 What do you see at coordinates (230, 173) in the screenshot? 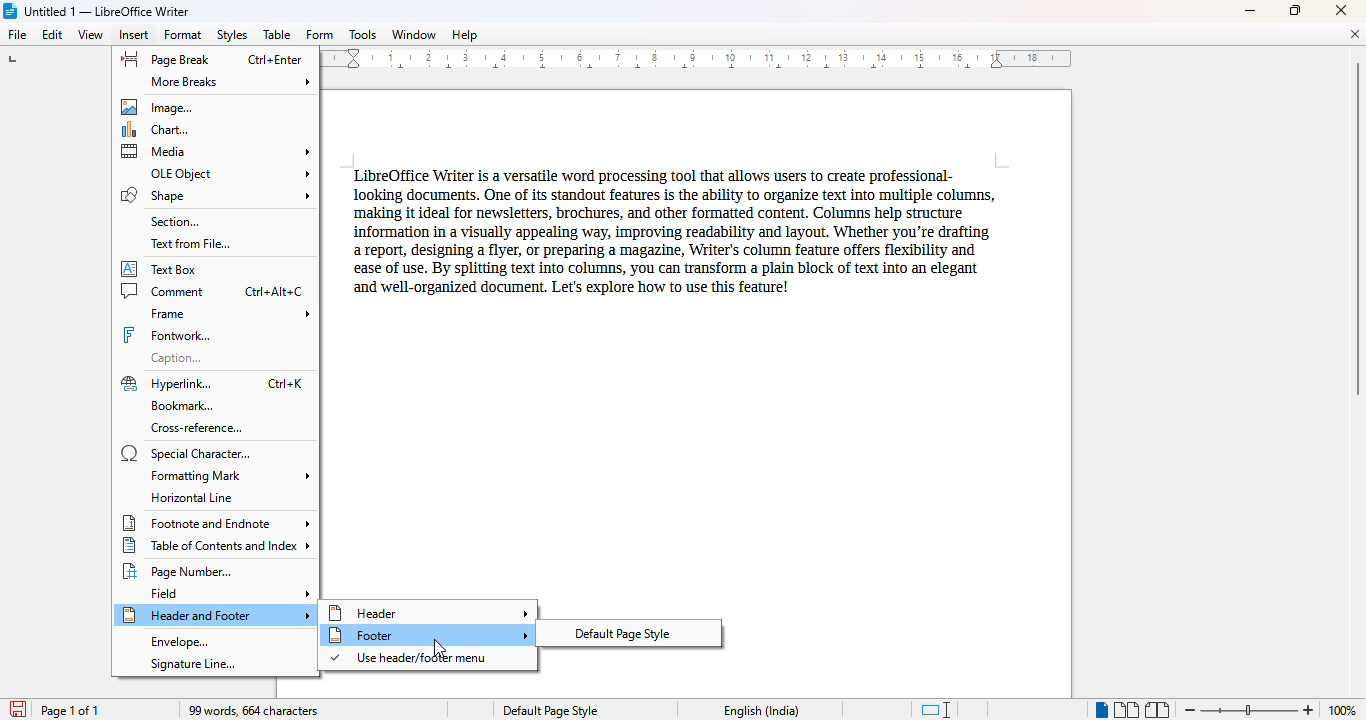
I see `OLE object` at bounding box center [230, 173].